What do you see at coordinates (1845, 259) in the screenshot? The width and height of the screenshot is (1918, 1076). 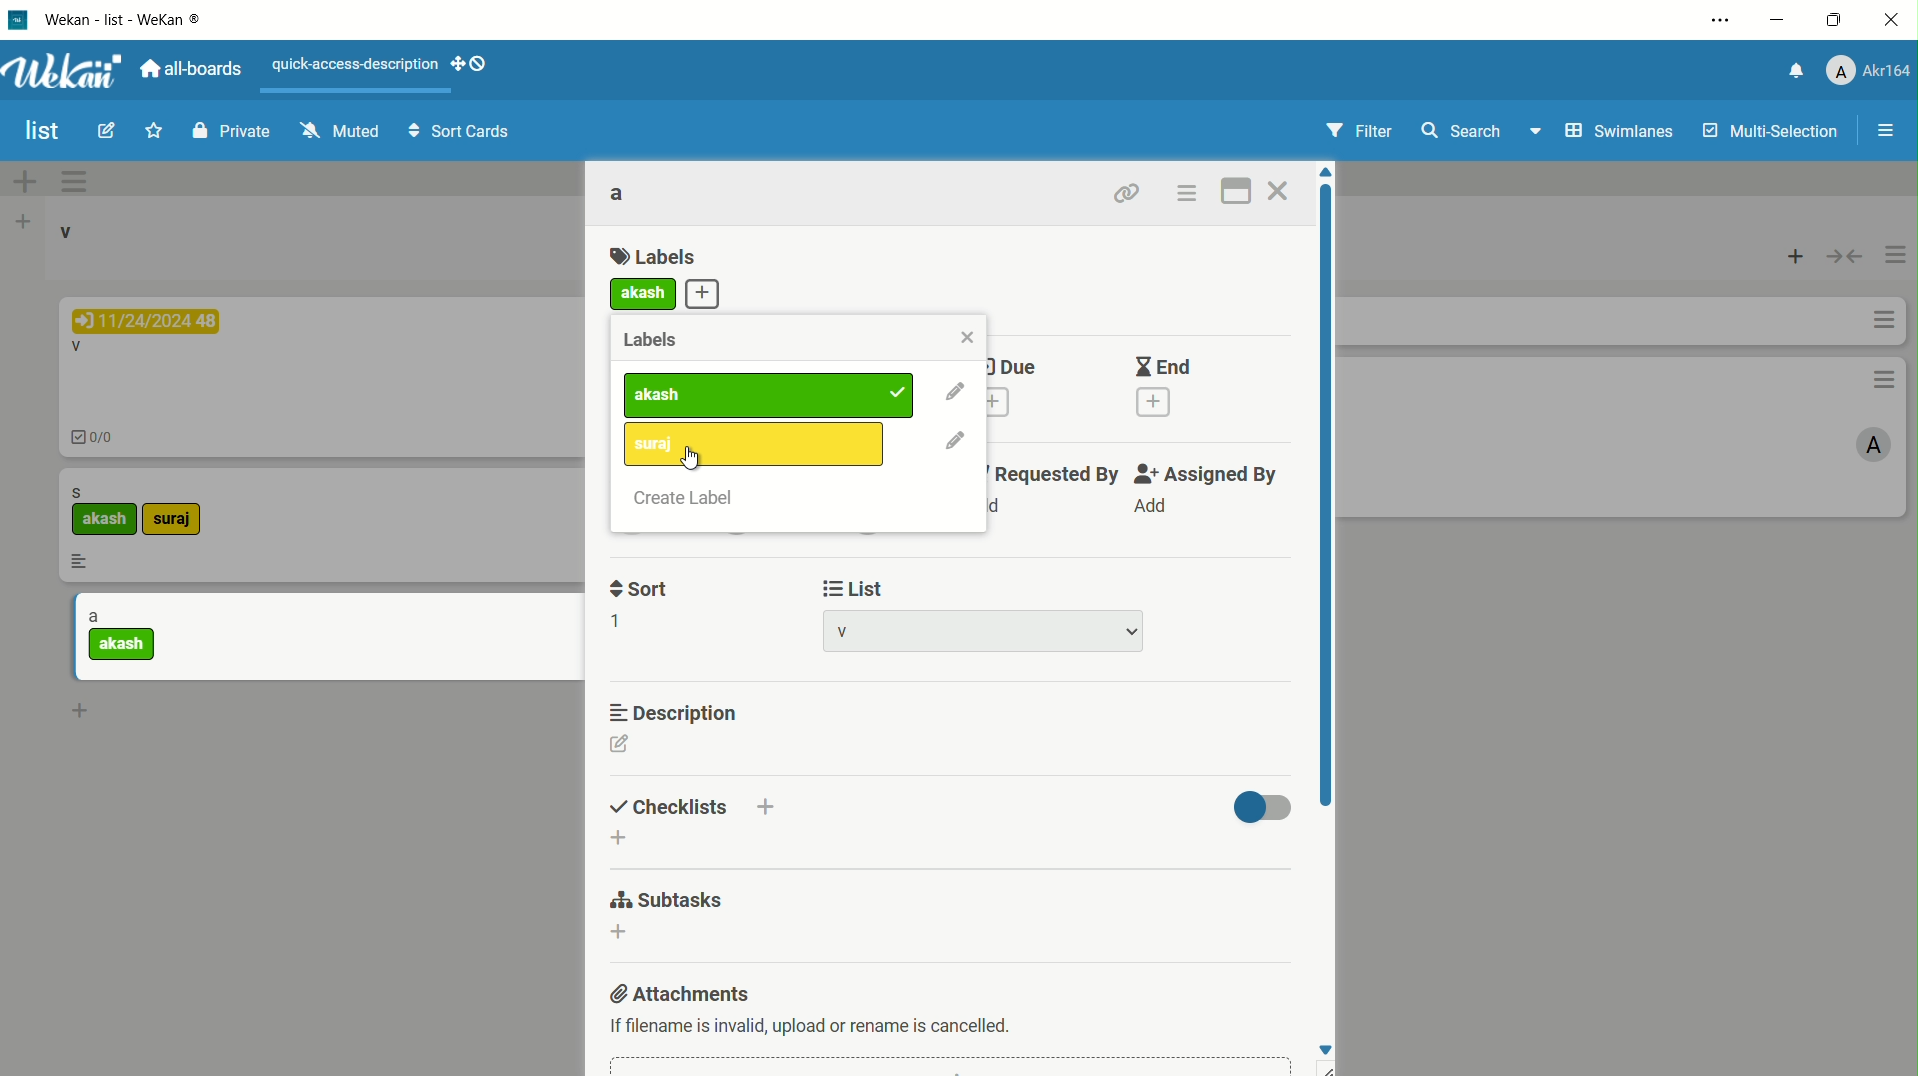 I see `toggle` at bounding box center [1845, 259].